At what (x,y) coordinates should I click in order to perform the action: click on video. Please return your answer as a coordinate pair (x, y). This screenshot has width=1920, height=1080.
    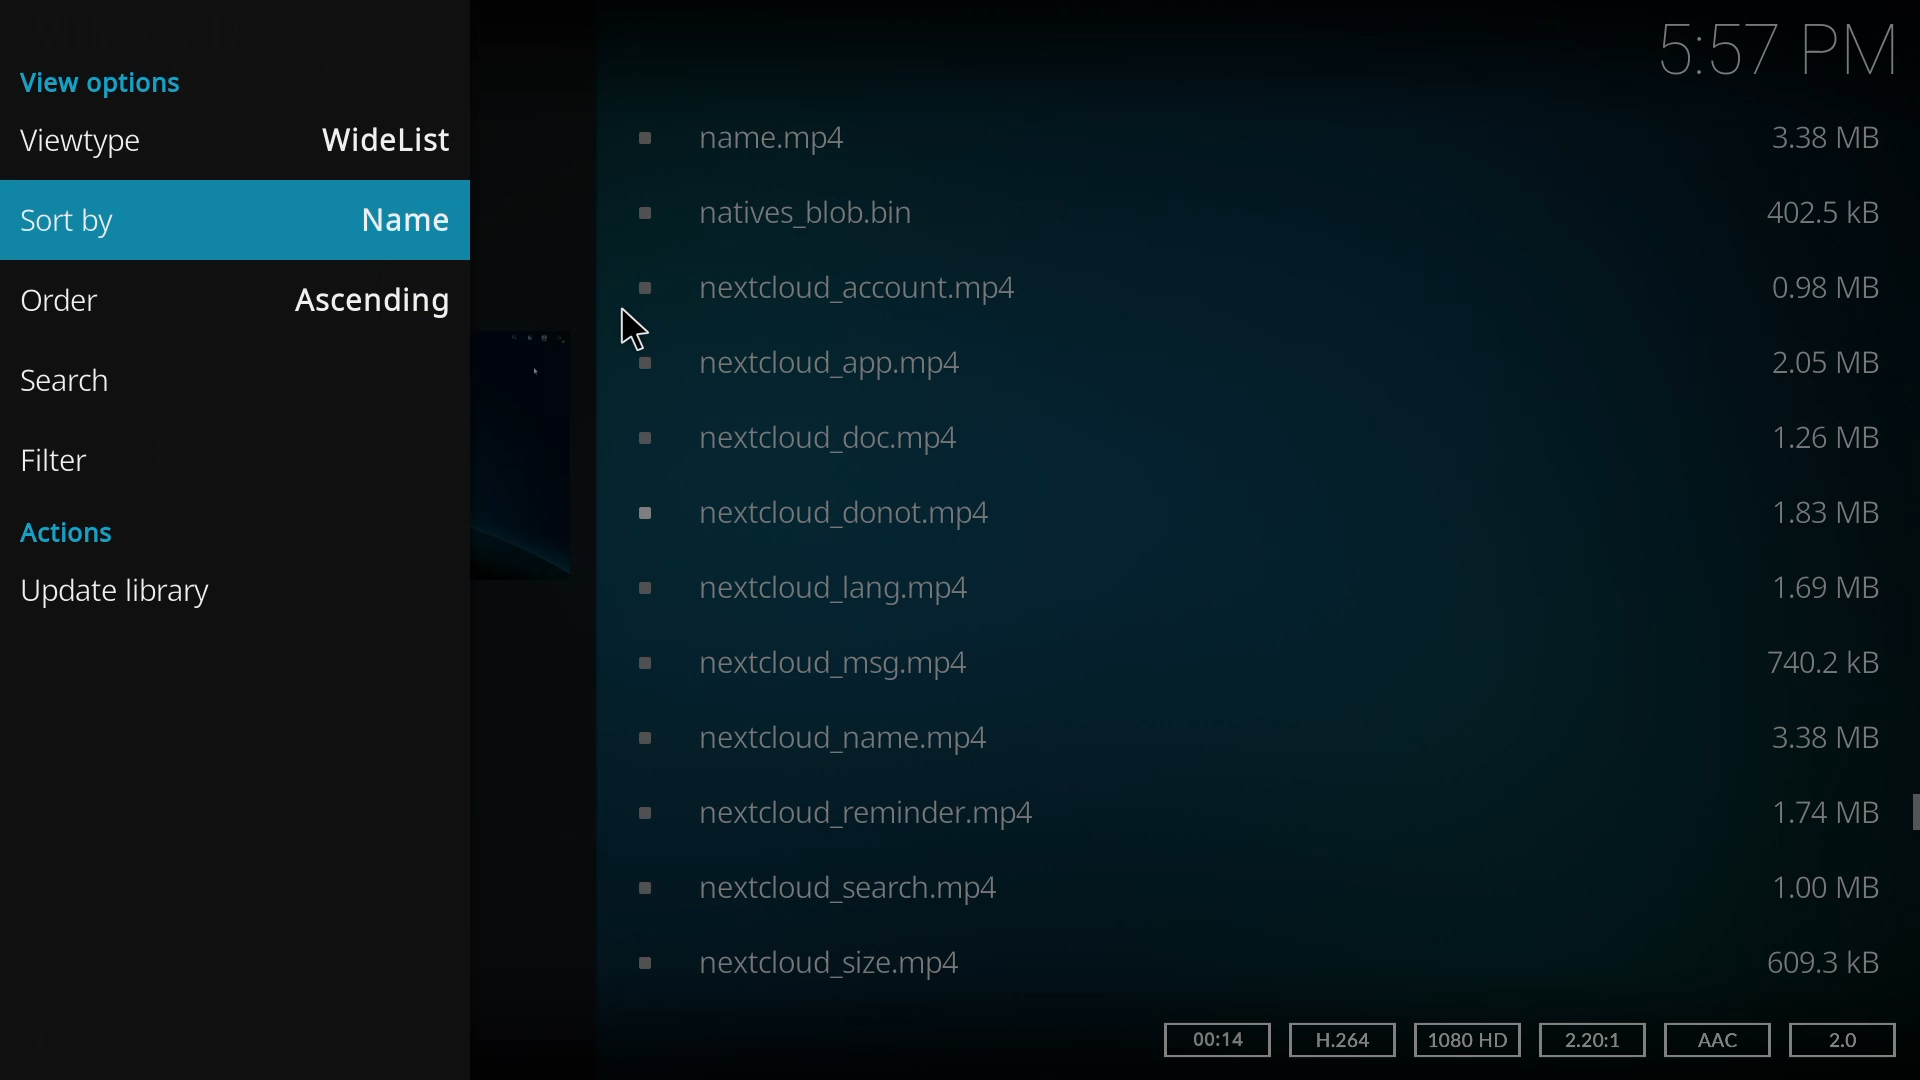
    Looking at the image, I should click on (794, 434).